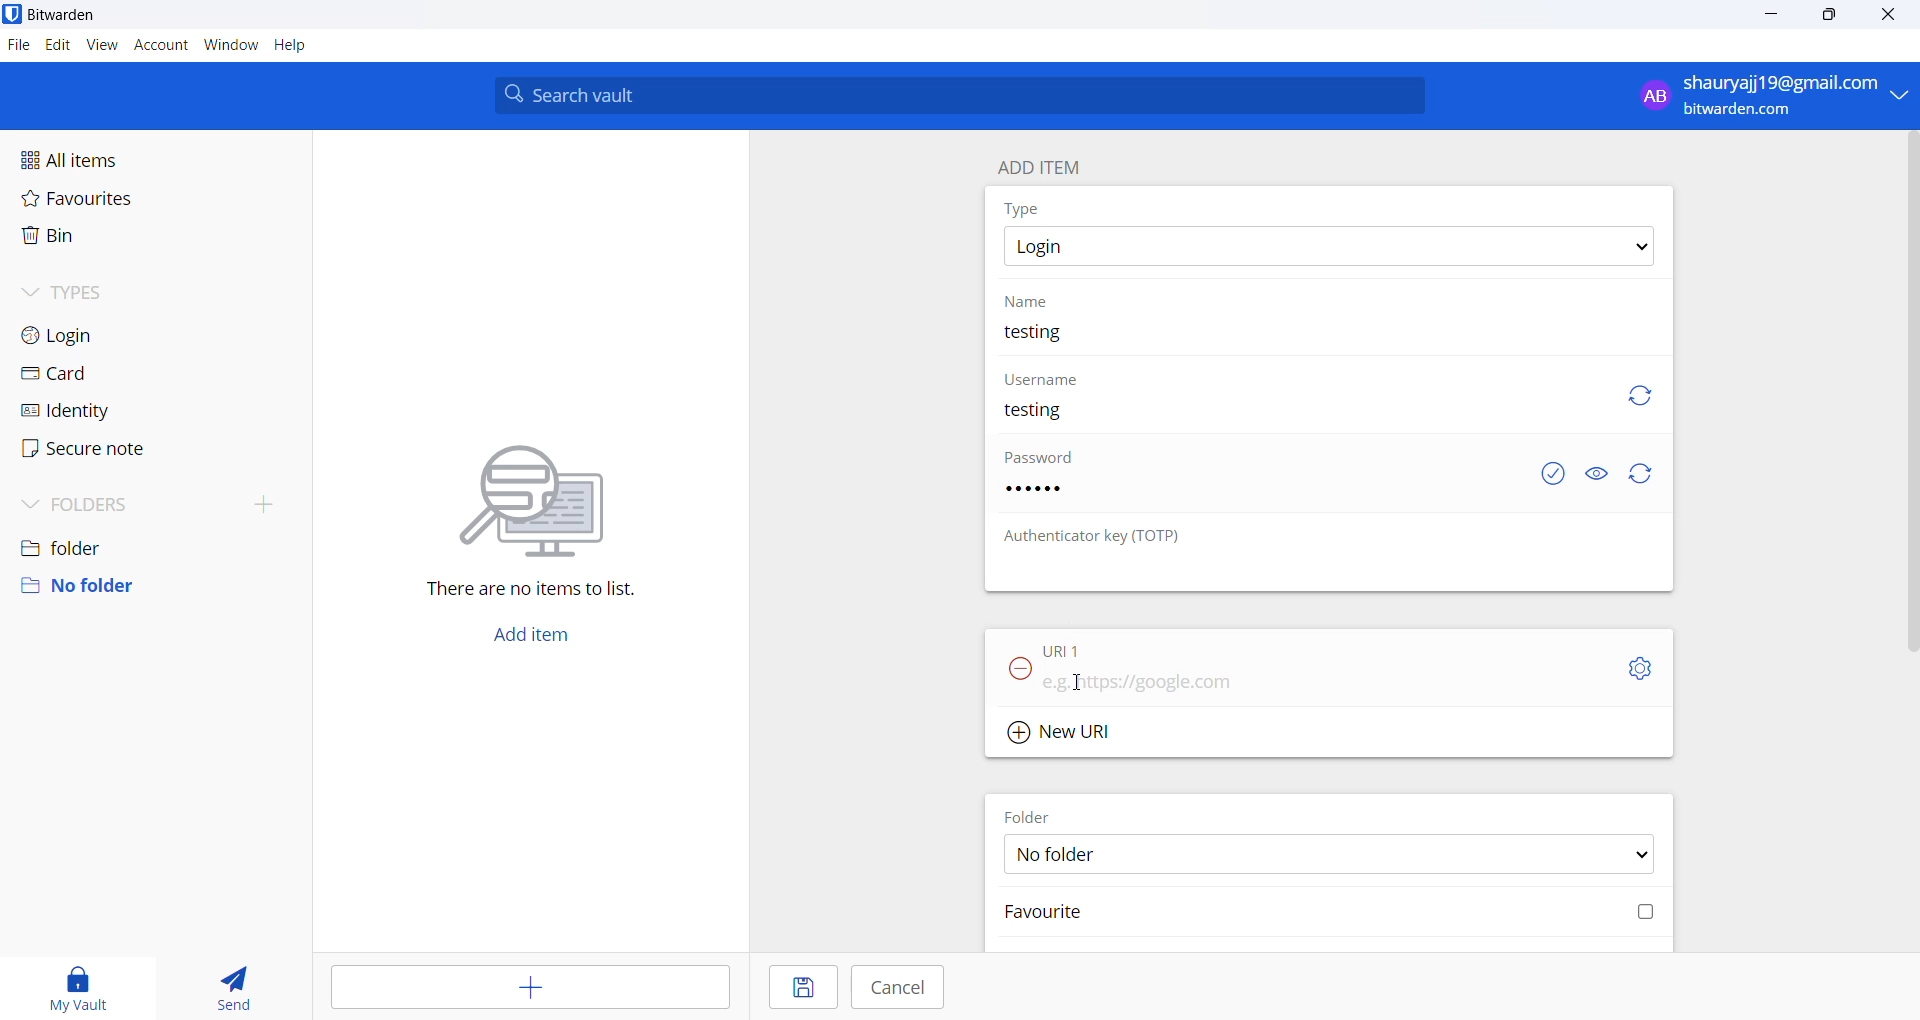 The height and width of the screenshot is (1020, 1920). What do you see at coordinates (959, 94) in the screenshot?
I see `search bar` at bounding box center [959, 94].